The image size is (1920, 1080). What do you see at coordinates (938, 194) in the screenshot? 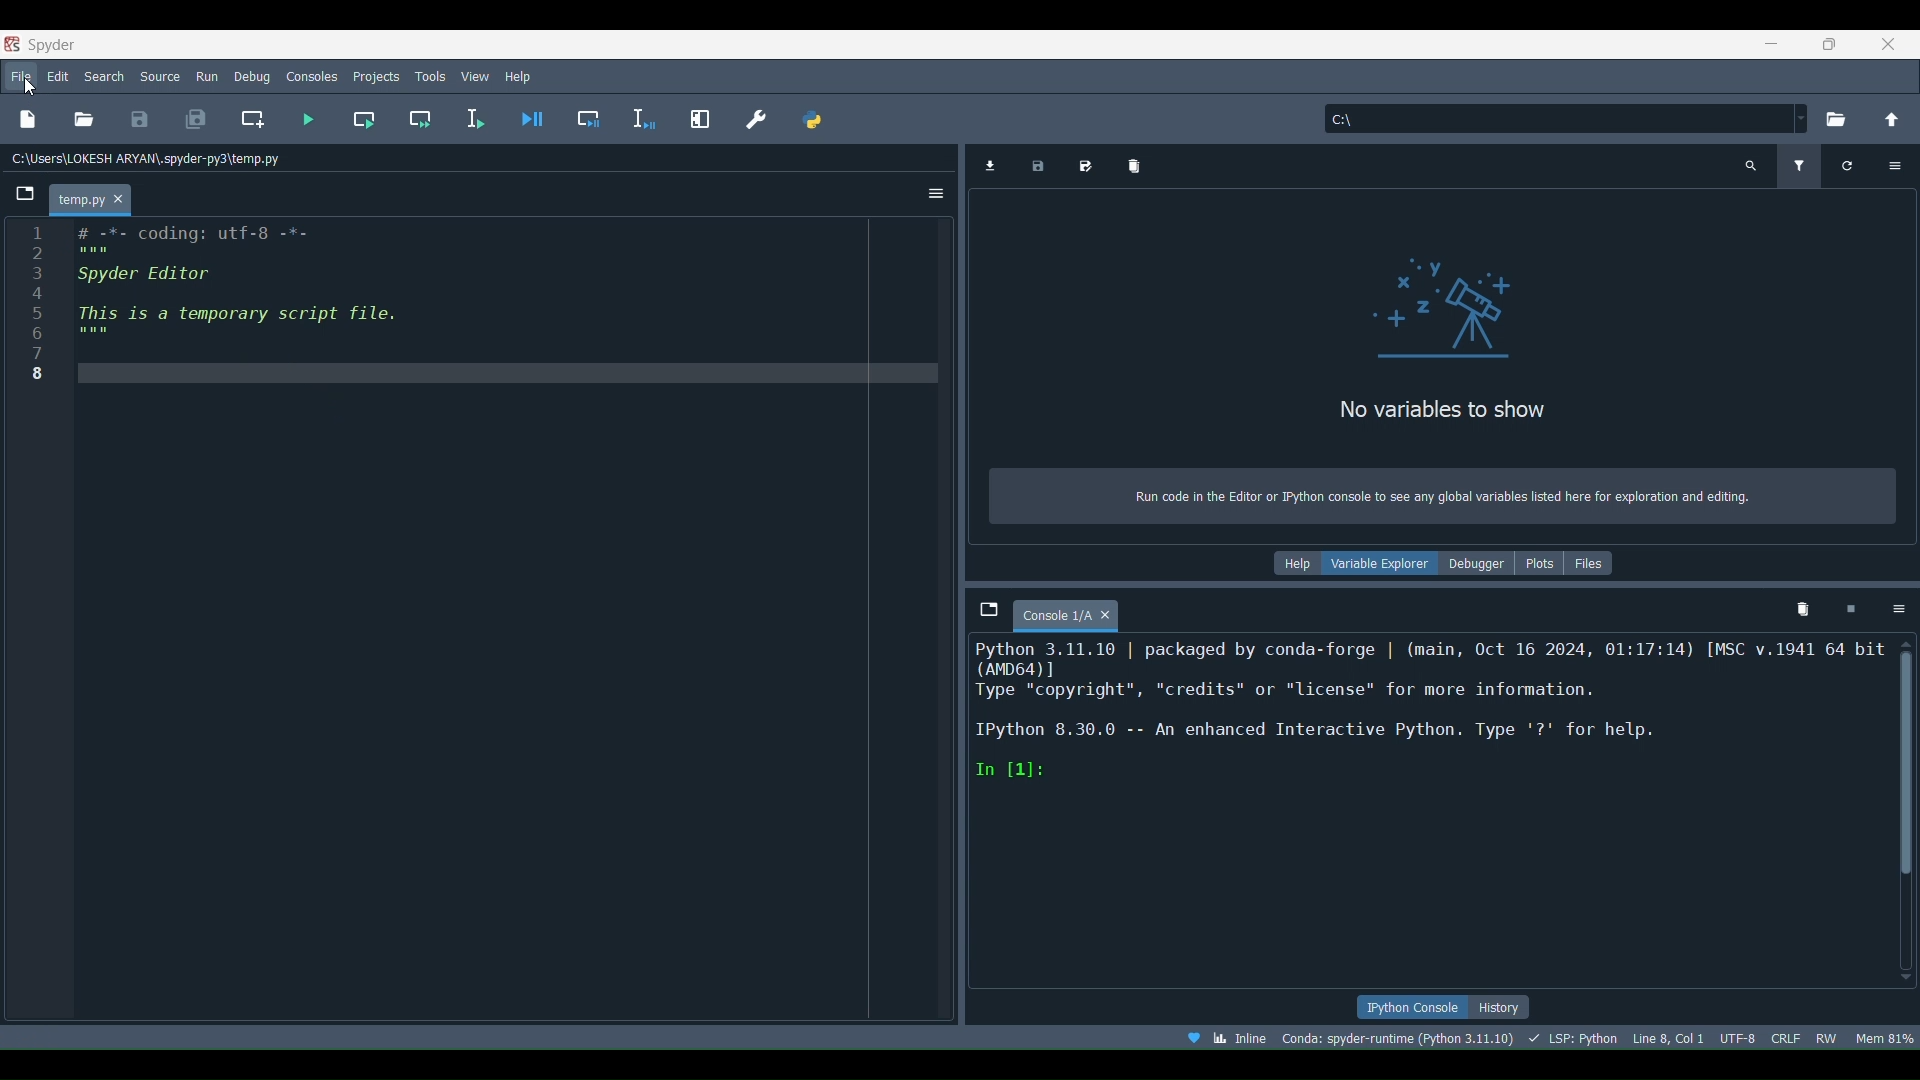
I see `Options` at bounding box center [938, 194].